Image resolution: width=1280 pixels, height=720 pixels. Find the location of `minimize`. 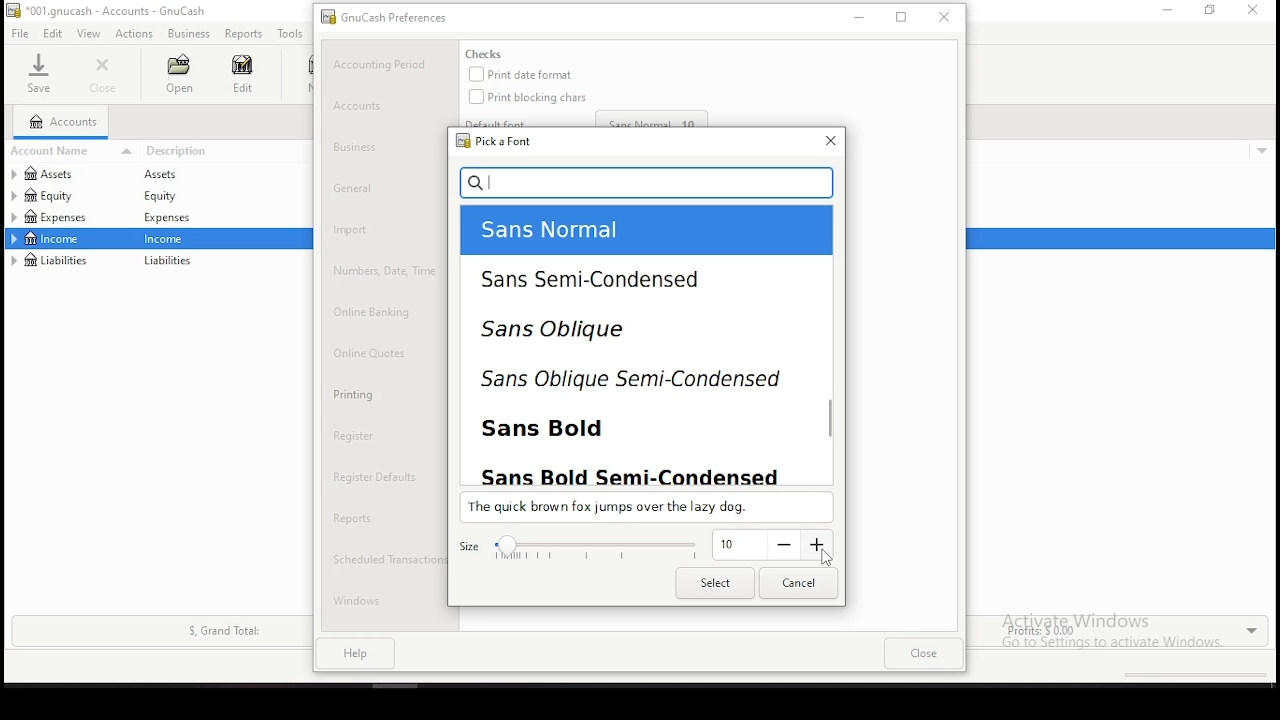

minimize is located at coordinates (1165, 10).